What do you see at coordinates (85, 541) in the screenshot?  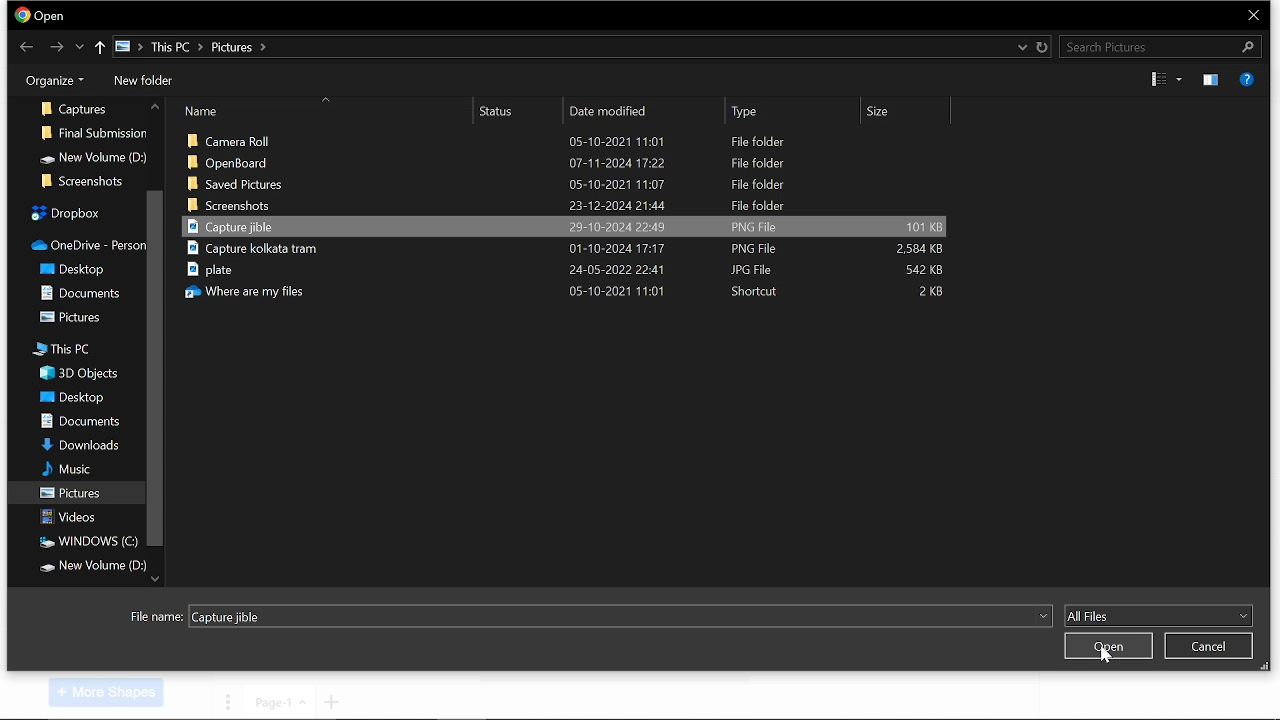 I see `folders` at bounding box center [85, 541].